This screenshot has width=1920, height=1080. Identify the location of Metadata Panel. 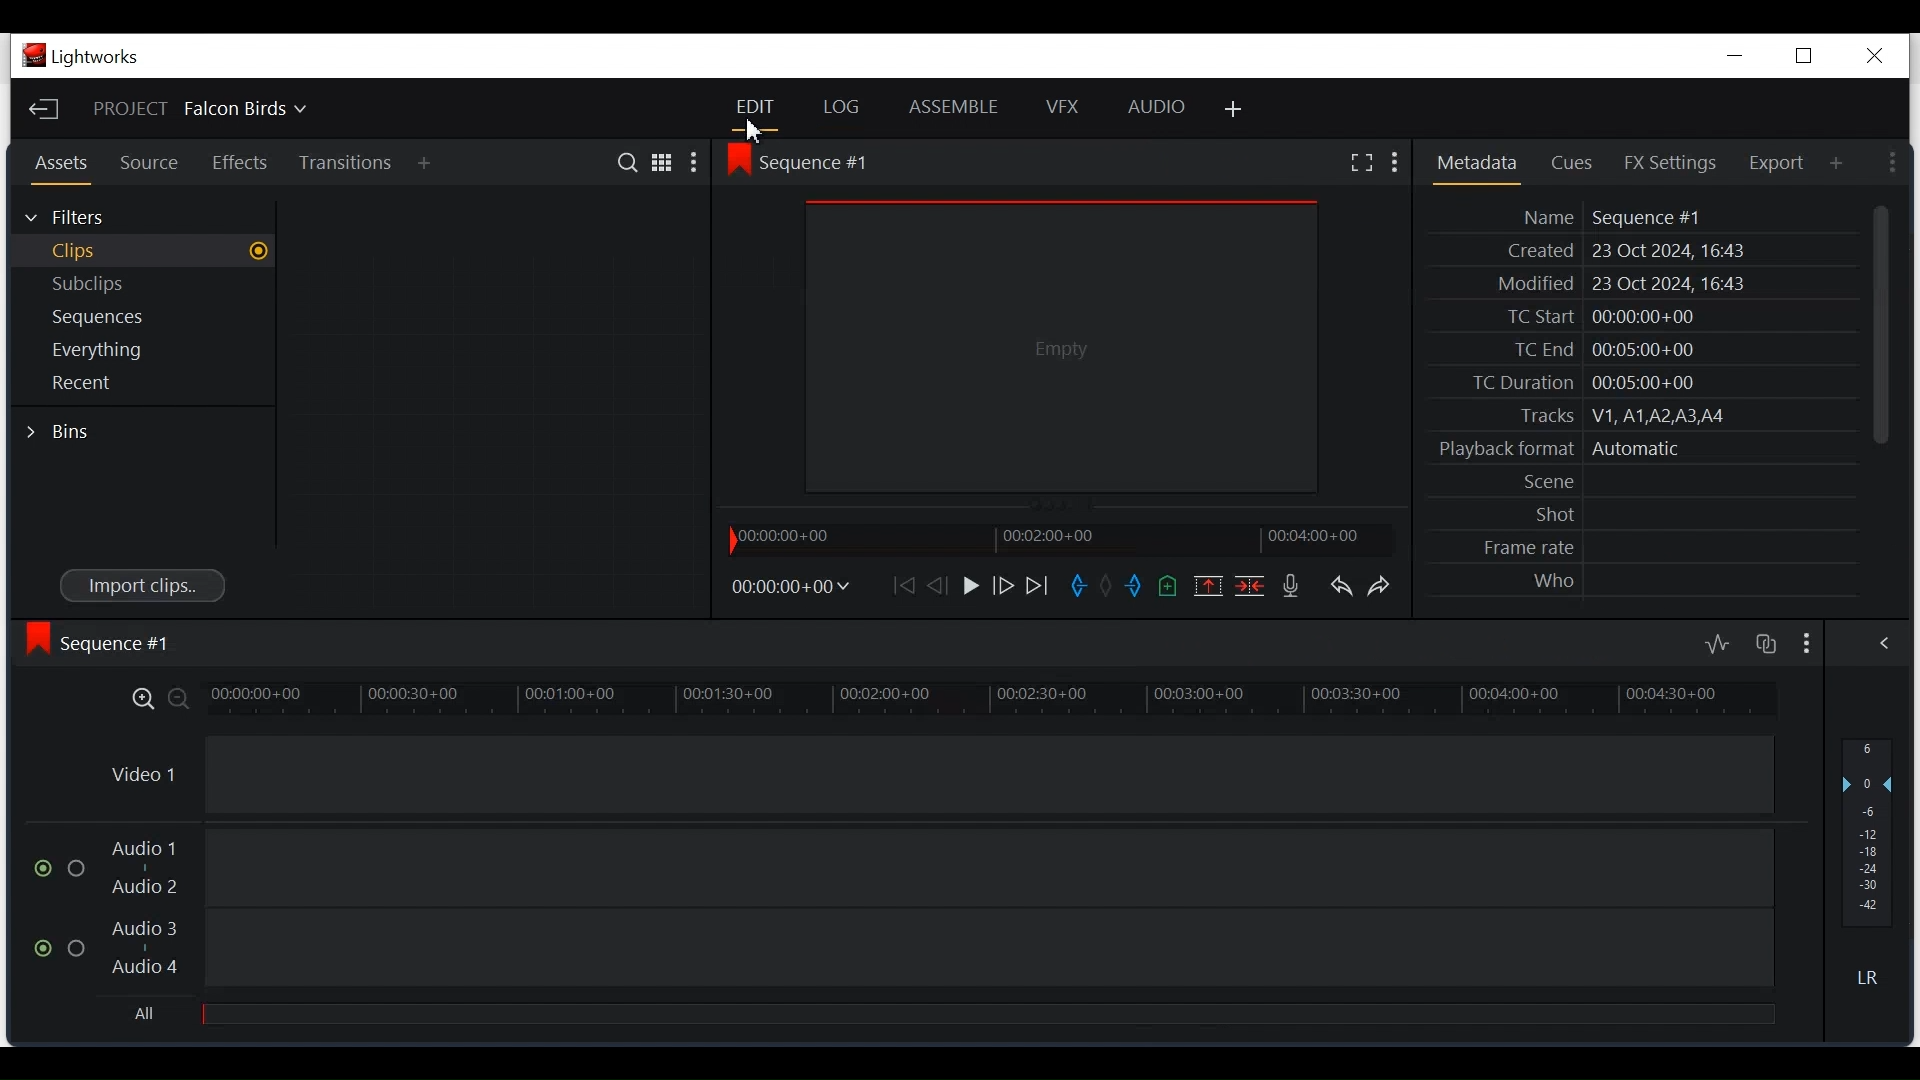
(1475, 163).